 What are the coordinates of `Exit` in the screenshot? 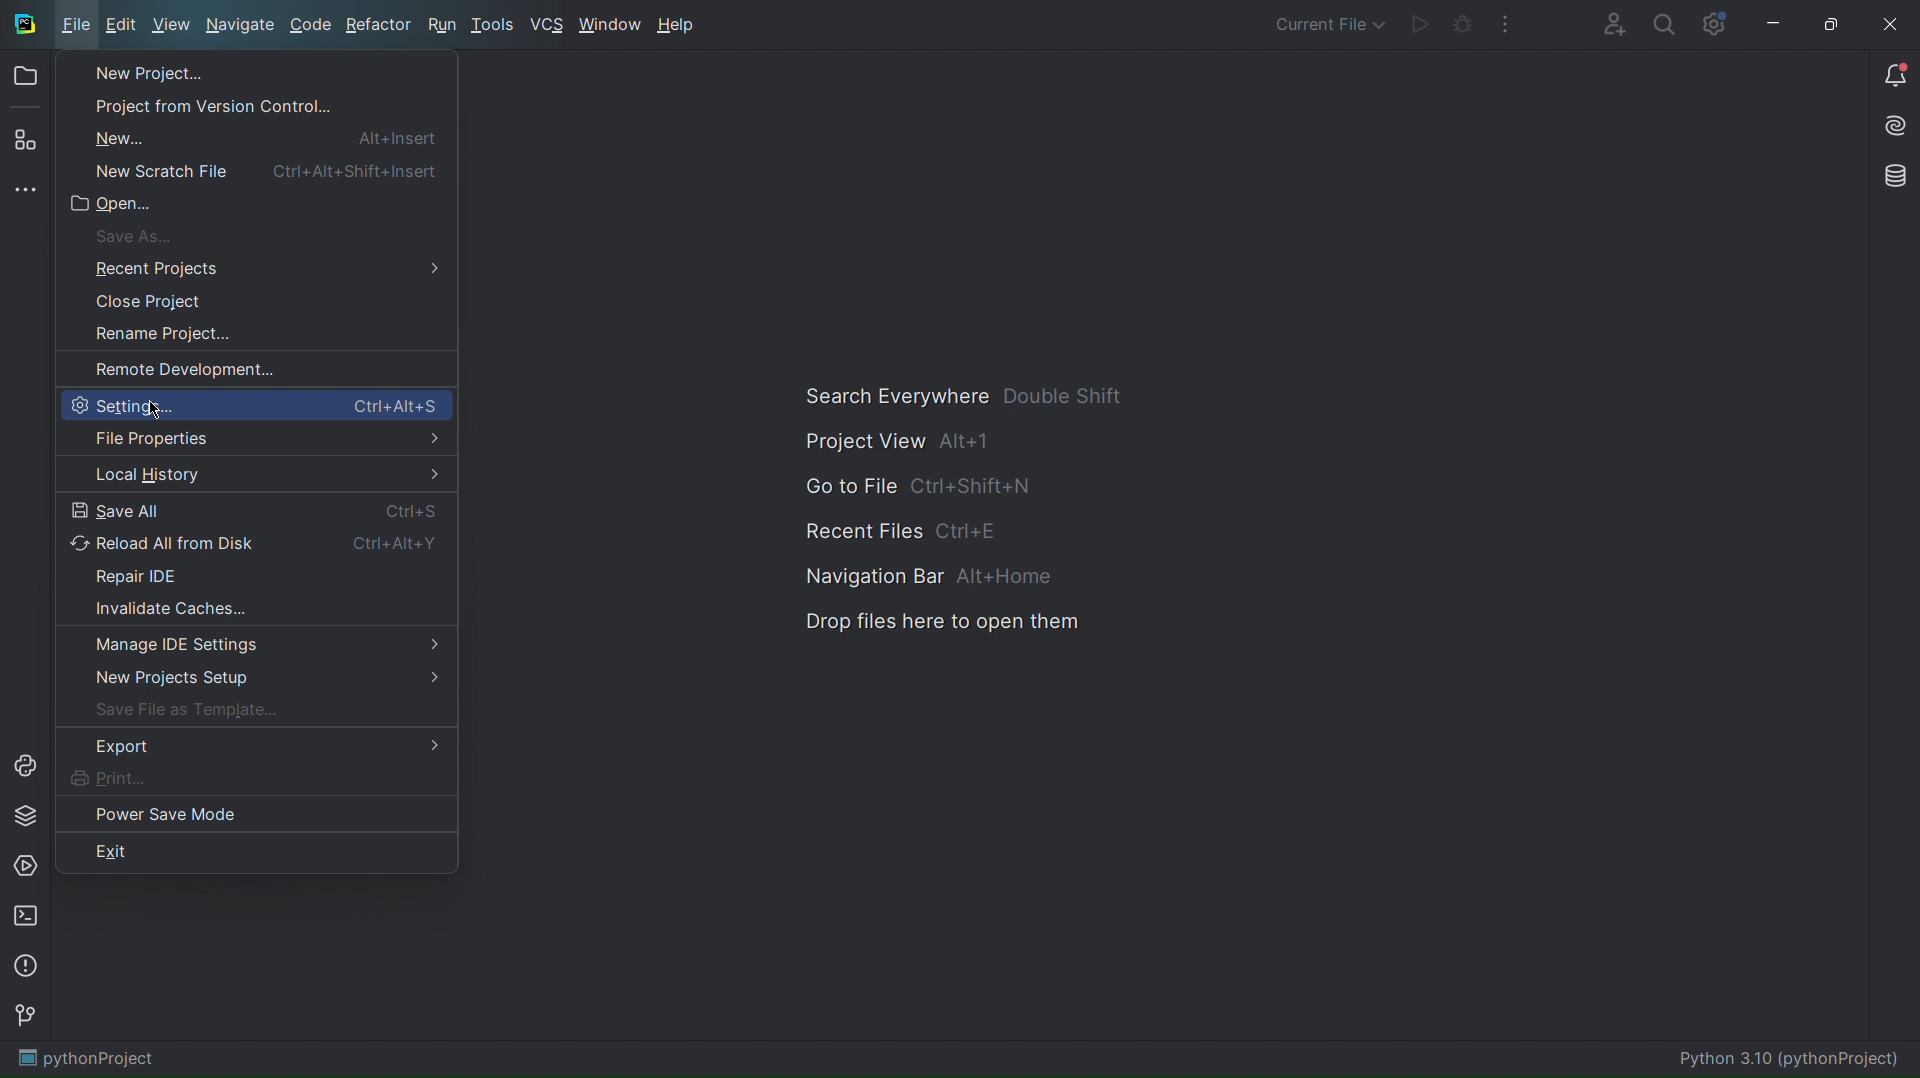 It's located at (258, 852).